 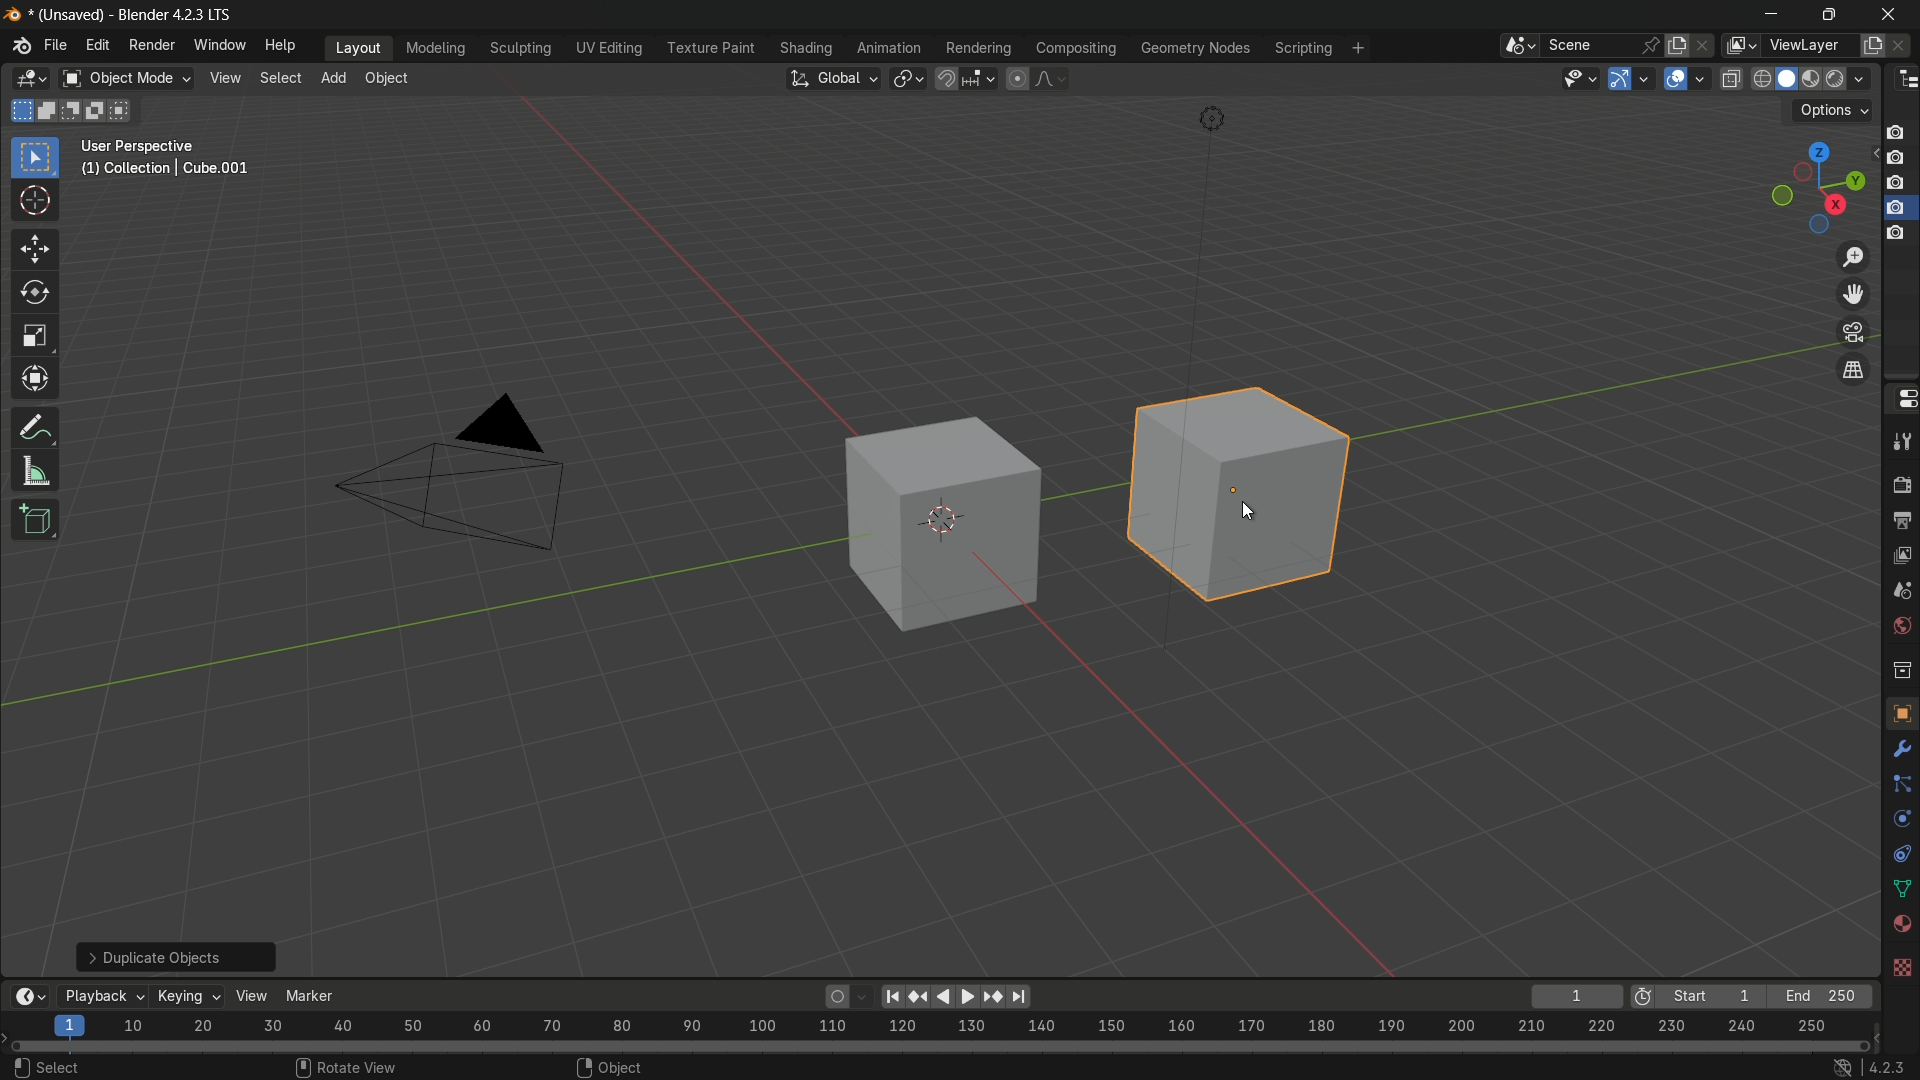 What do you see at coordinates (1871, 1066) in the screenshot?
I see `4.2.3` at bounding box center [1871, 1066].